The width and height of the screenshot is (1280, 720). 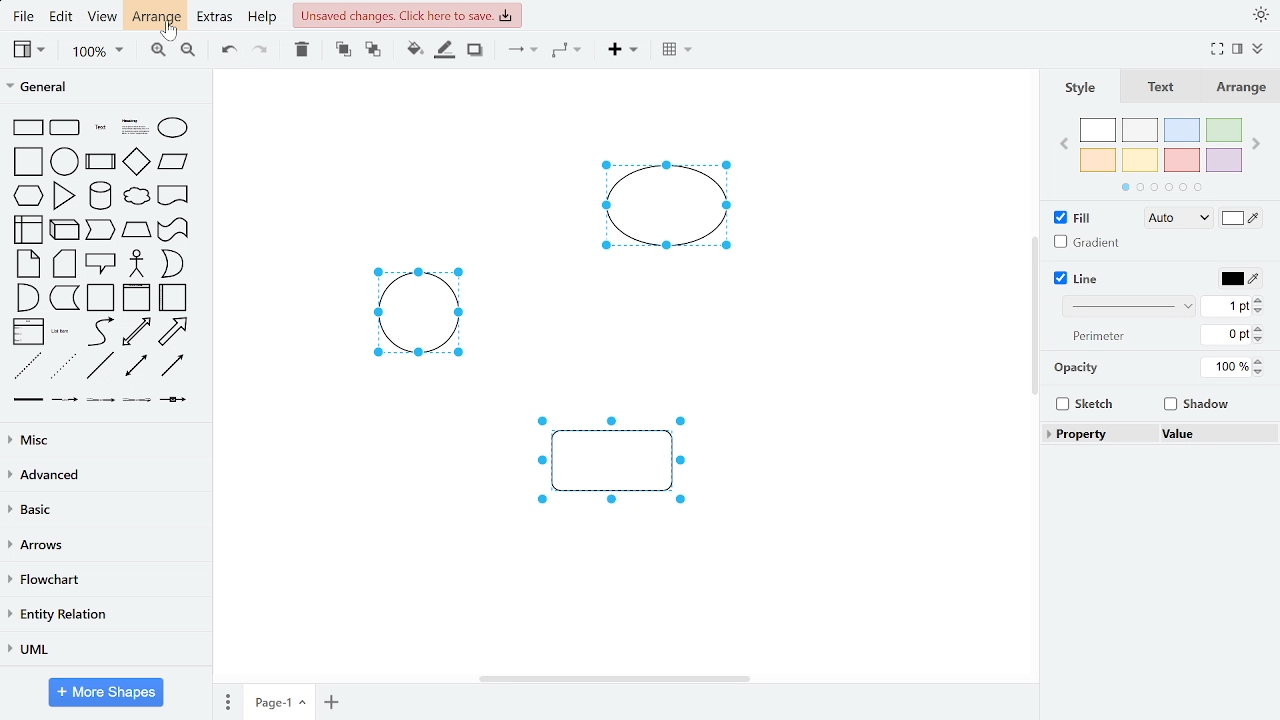 I want to click on connector, so click(x=520, y=53).